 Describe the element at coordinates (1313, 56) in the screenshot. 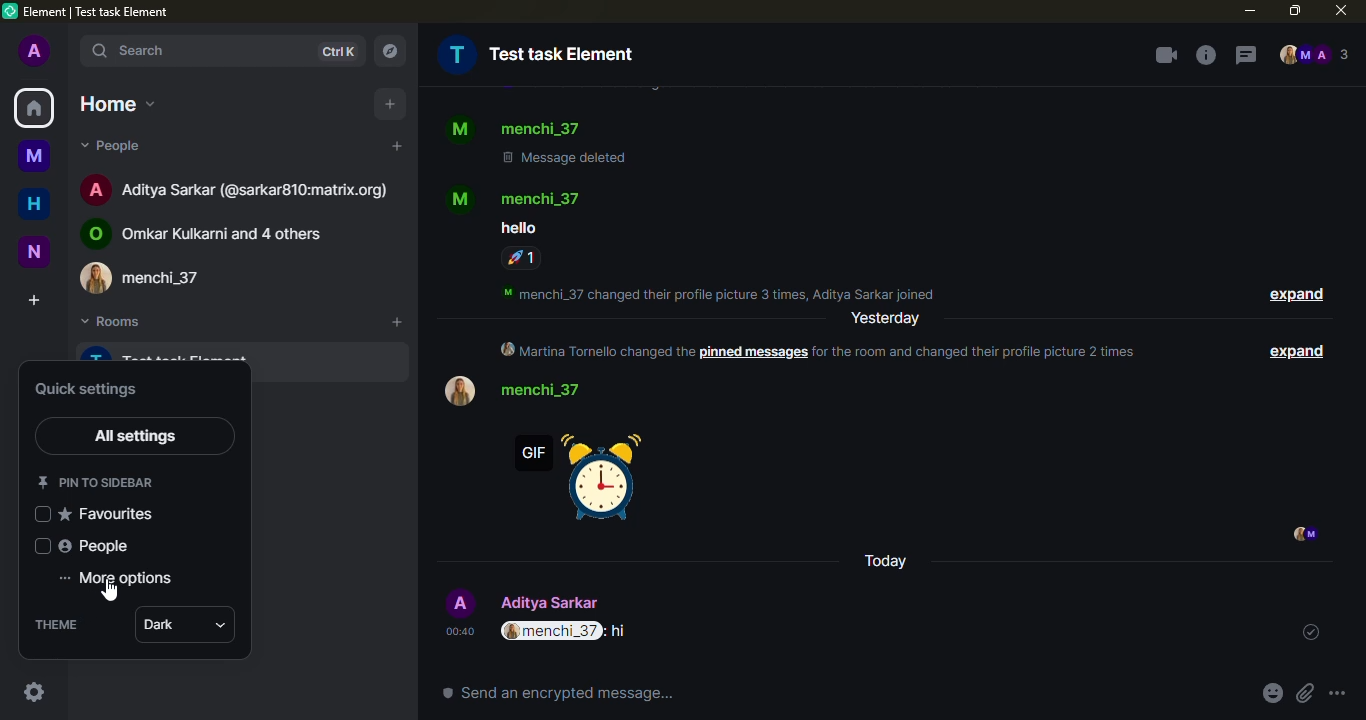

I see `people` at that location.